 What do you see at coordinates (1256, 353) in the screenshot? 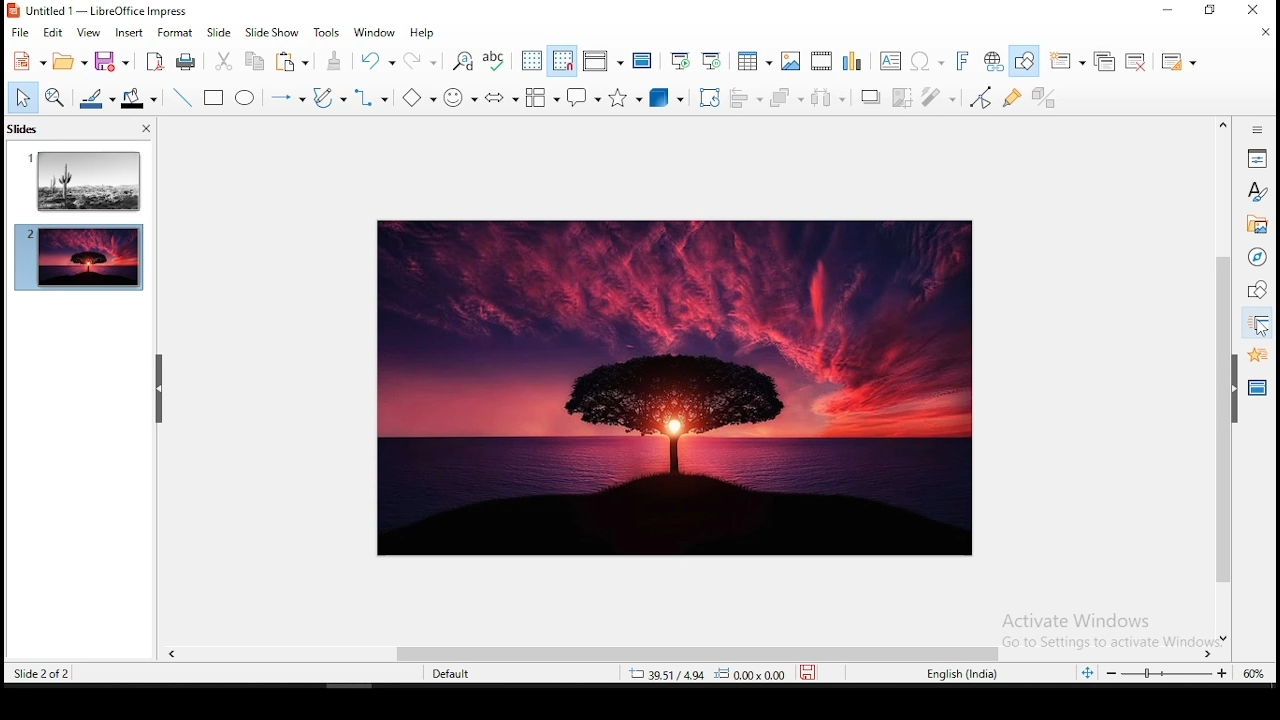
I see `animation` at bounding box center [1256, 353].